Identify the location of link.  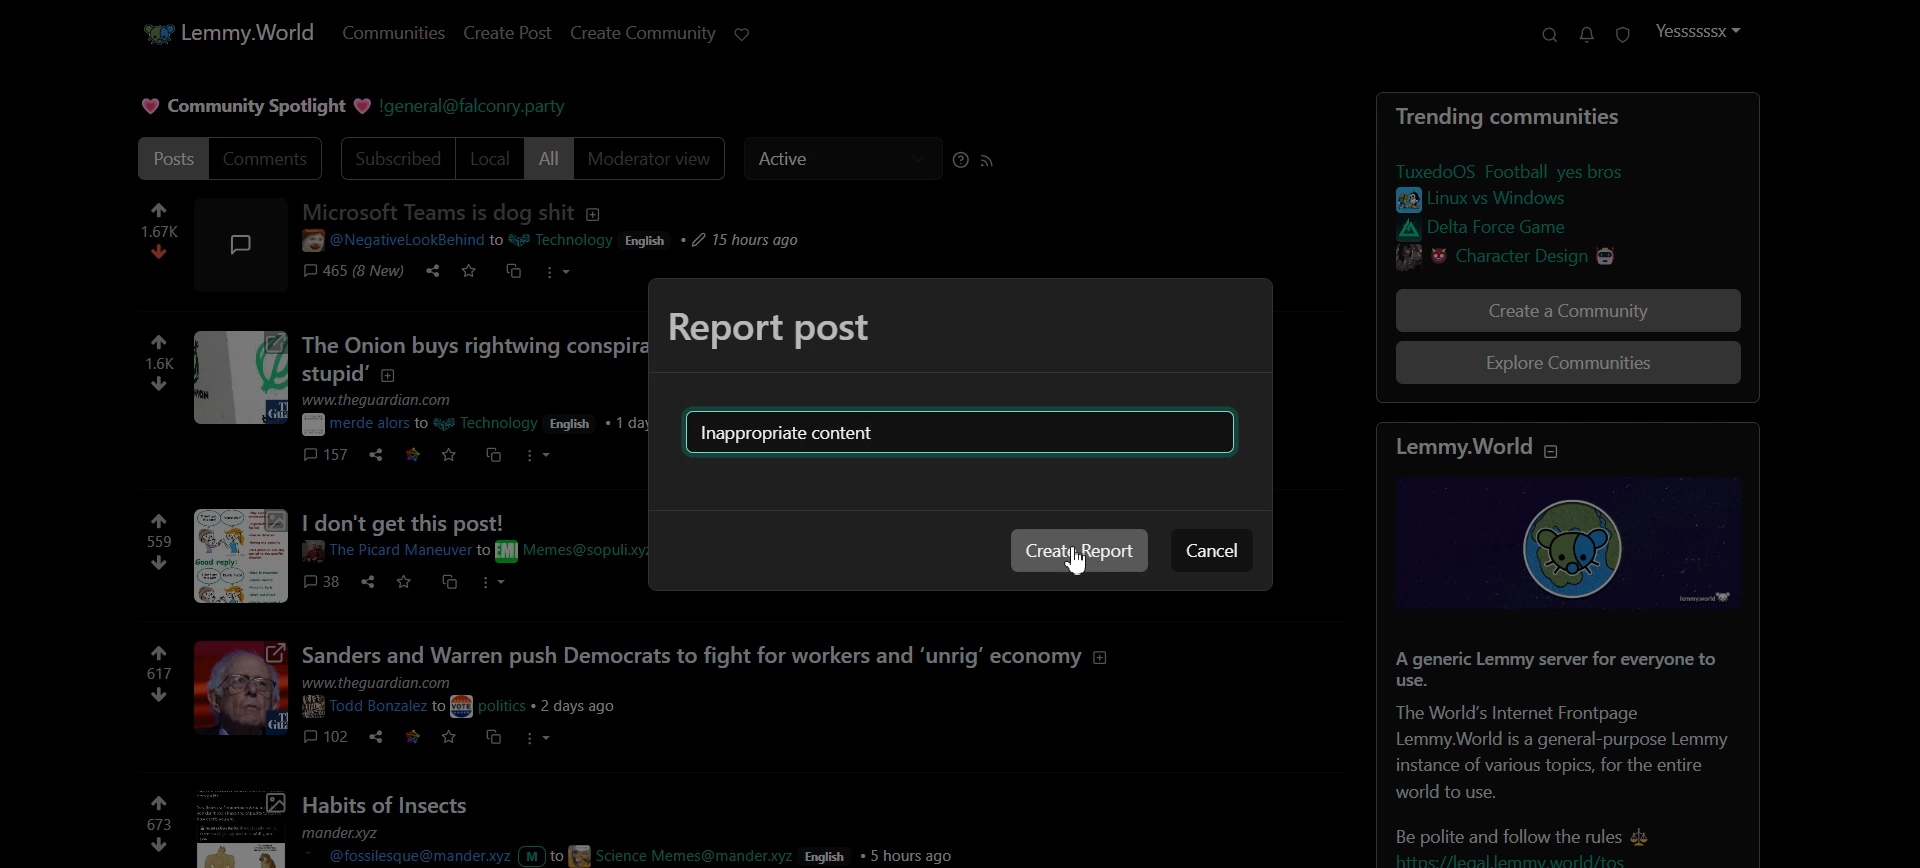
(1522, 229).